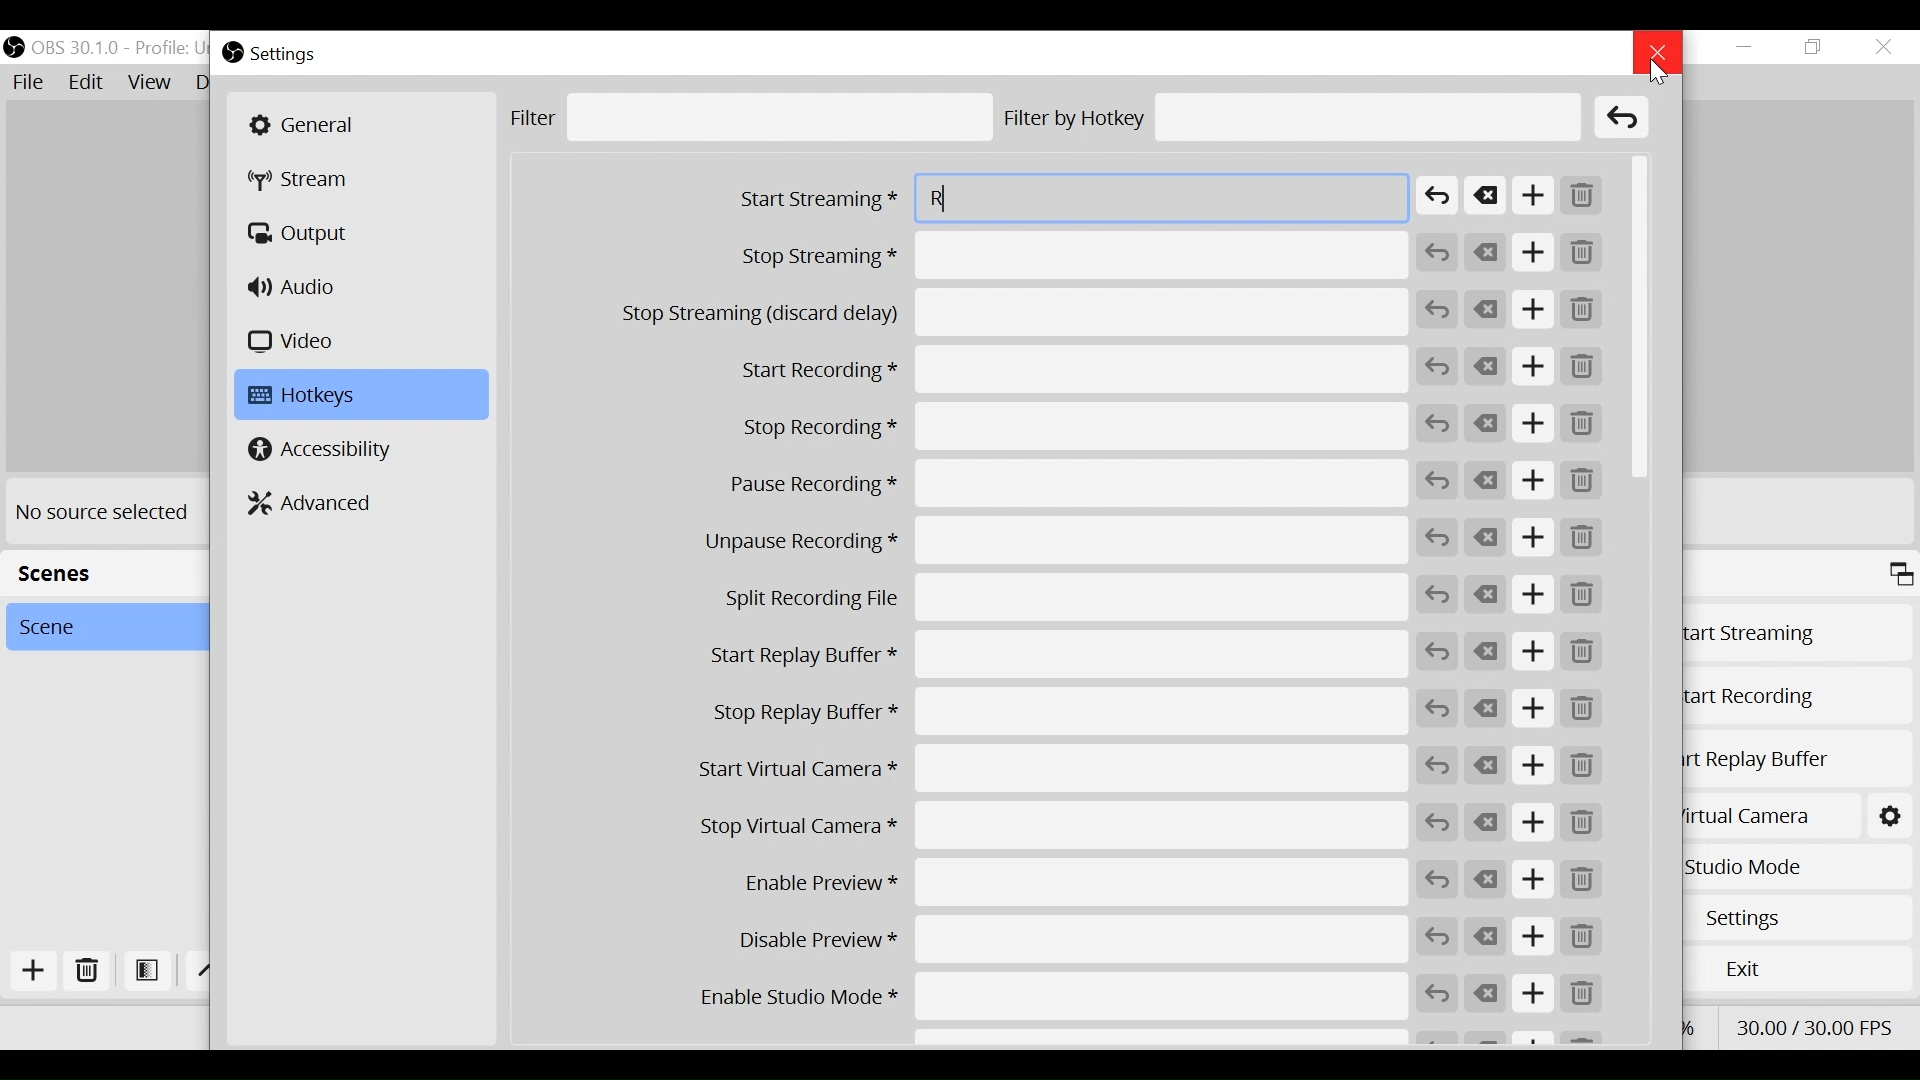 The image size is (1920, 1080). I want to click on Revert, so click(1438, 937).